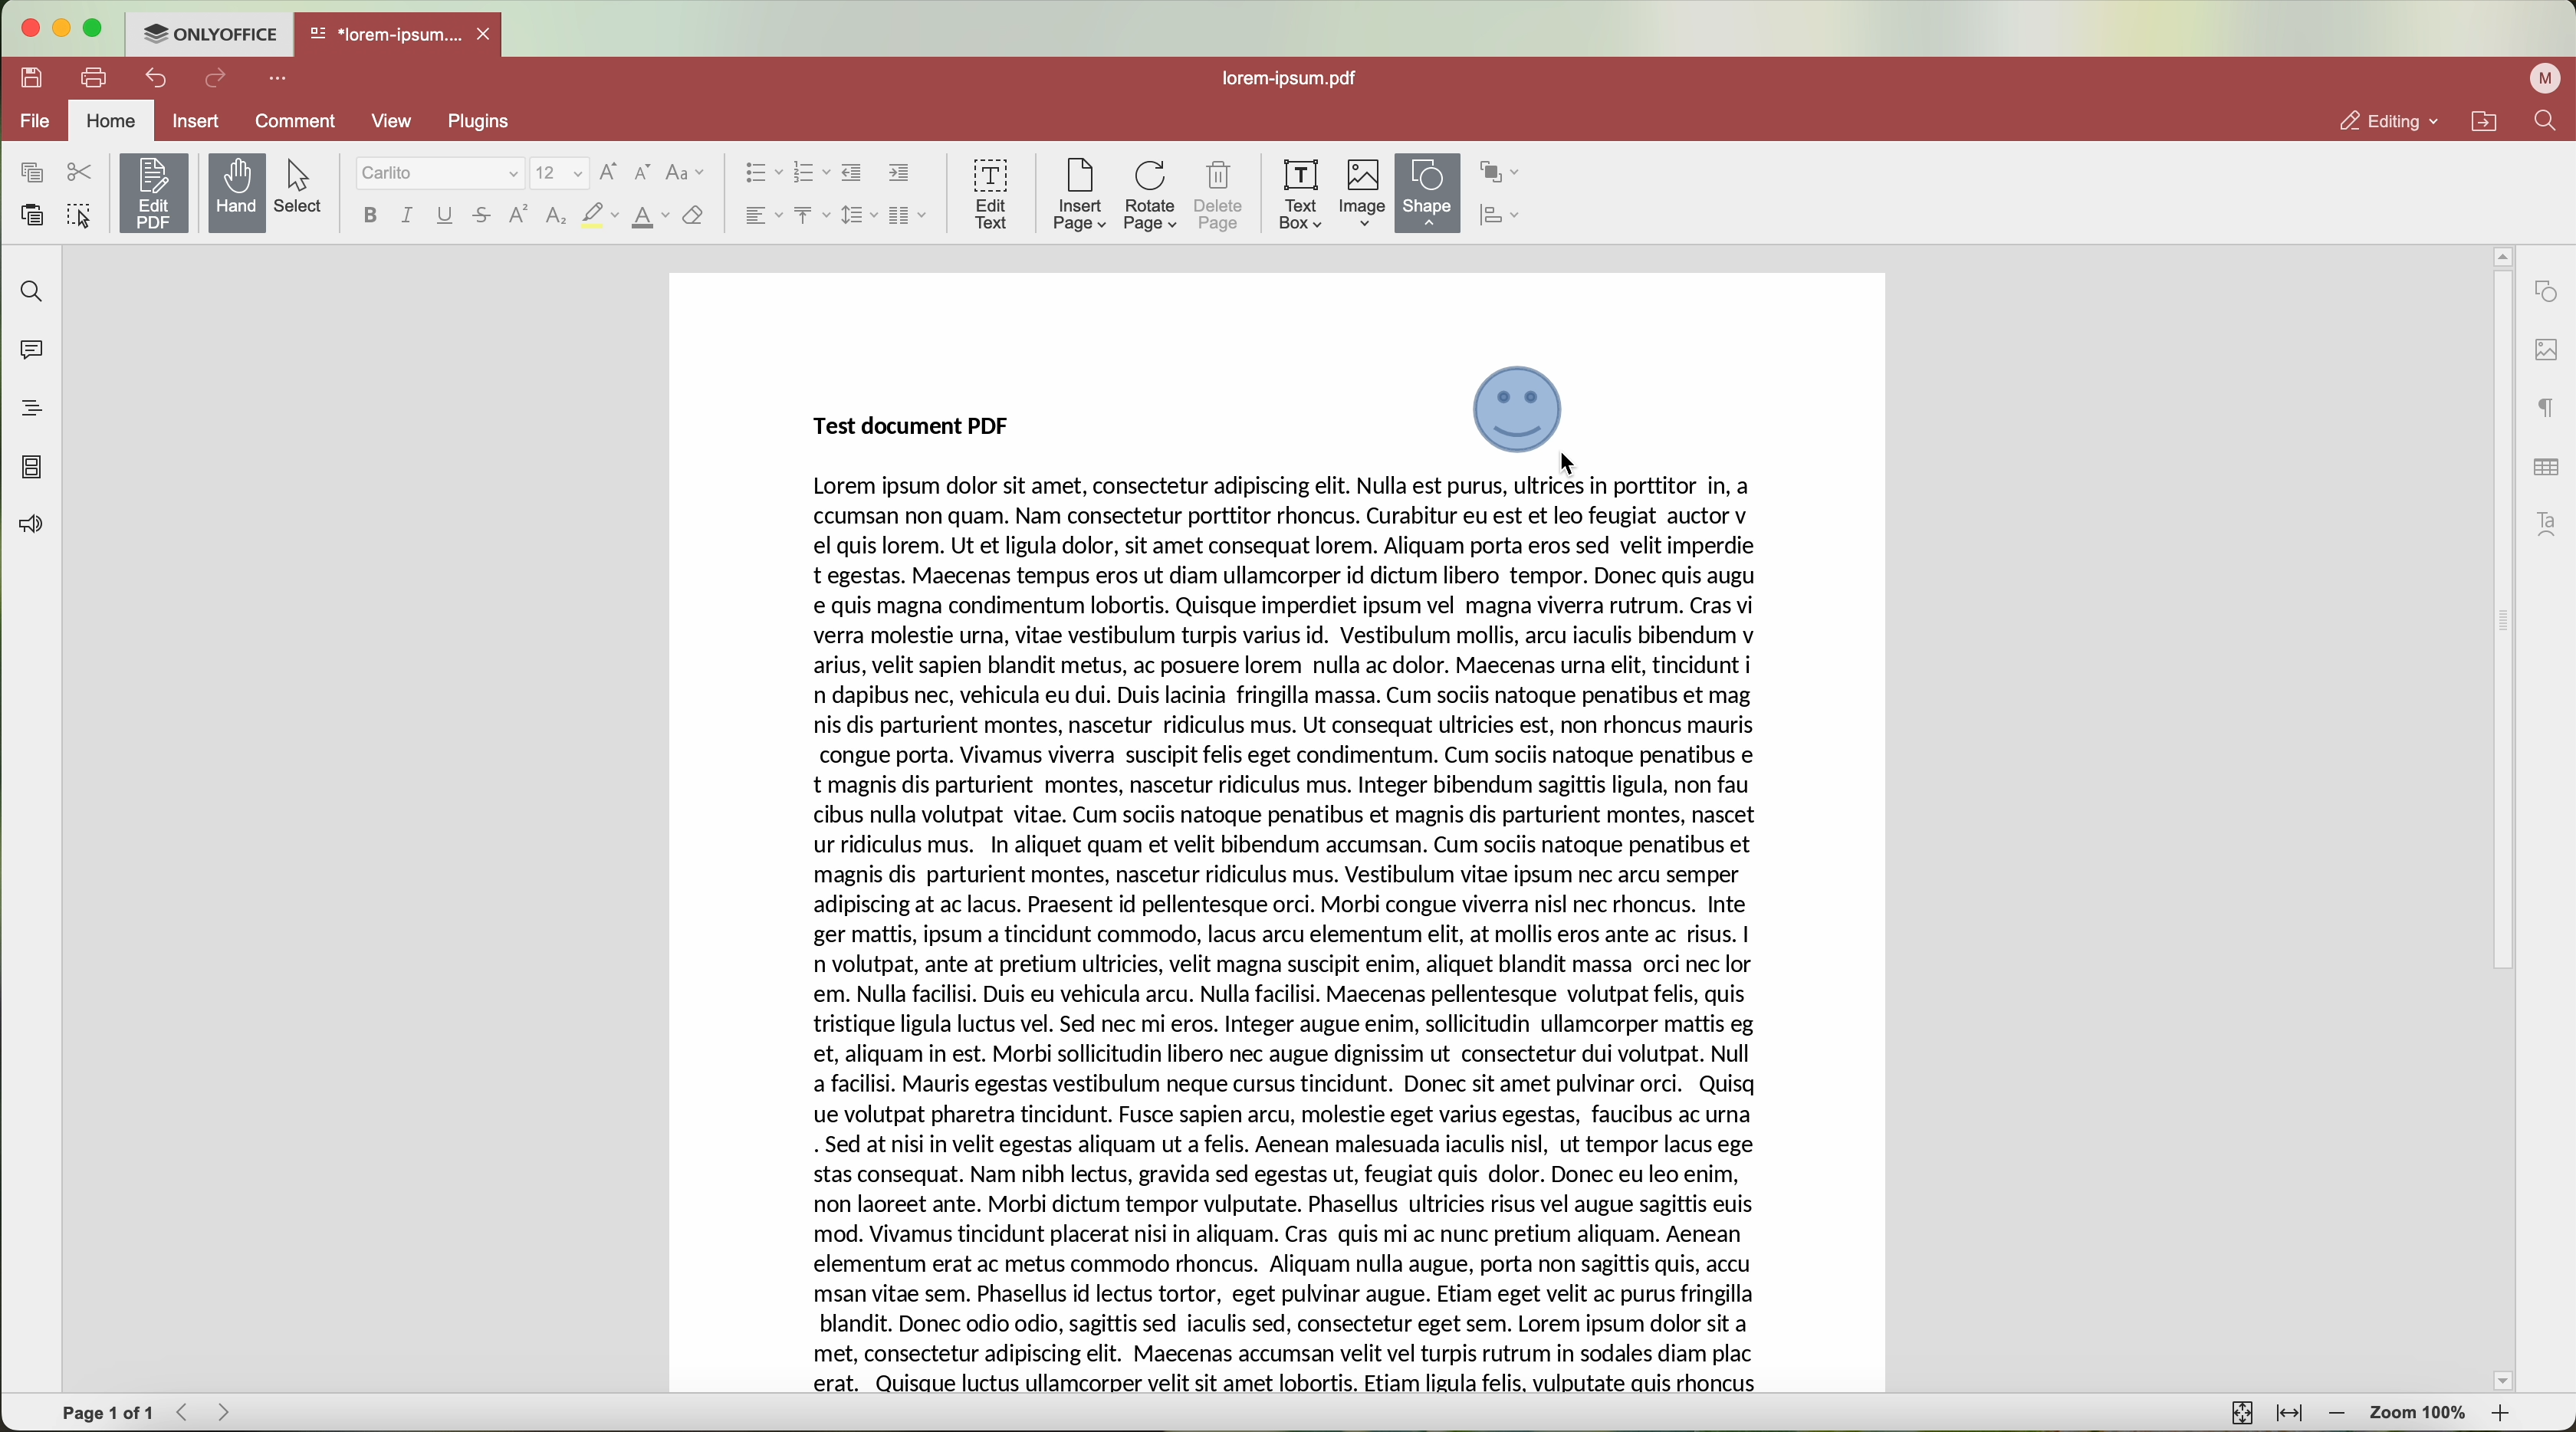 The width and height of the screenshot is (2576, 1432). What do you see at coordinates (32, 469) in the screenshot?
I see `page thumbnails` at bounding box center [32, 469].